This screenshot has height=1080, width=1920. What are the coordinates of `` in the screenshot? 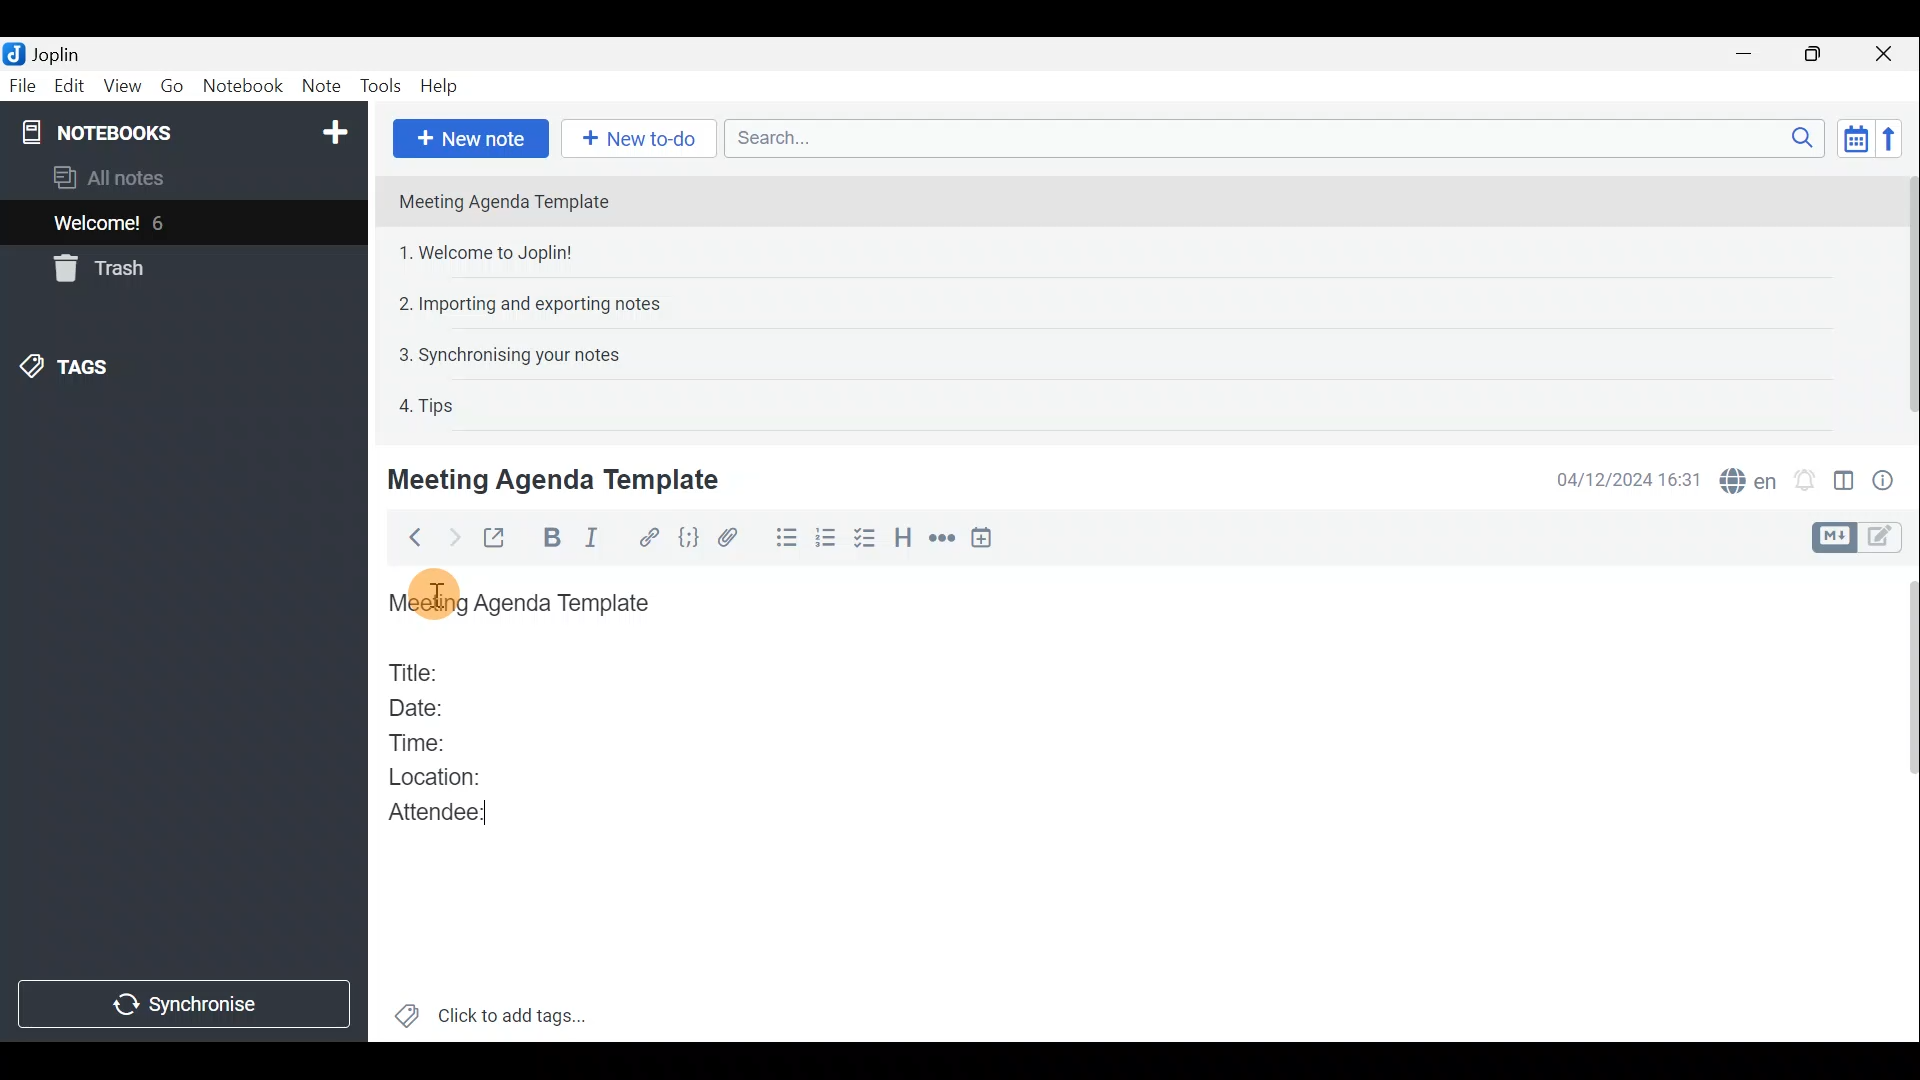 It's located at (436, 599).